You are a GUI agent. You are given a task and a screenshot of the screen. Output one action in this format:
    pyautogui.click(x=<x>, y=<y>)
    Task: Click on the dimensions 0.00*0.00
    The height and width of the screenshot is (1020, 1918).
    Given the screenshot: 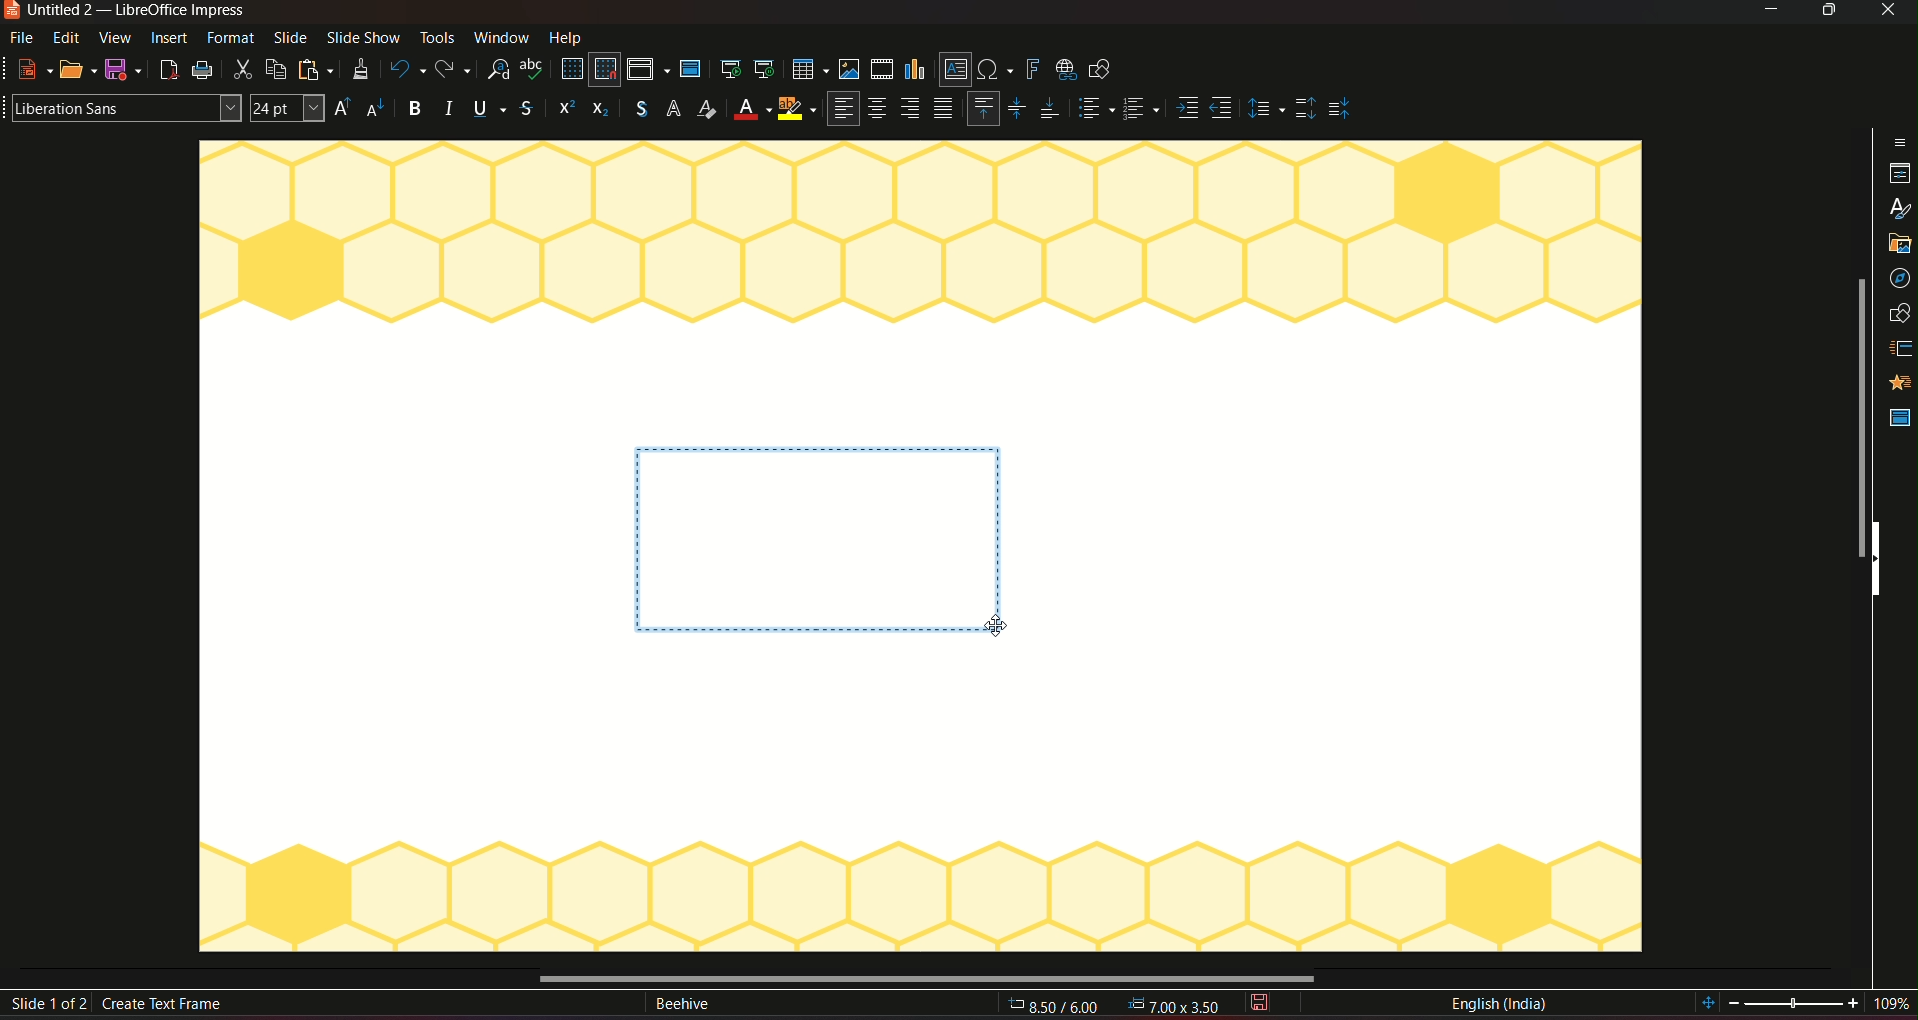 What is the action you would take?
    pyautogui.click(x=1177, y=1007)
    